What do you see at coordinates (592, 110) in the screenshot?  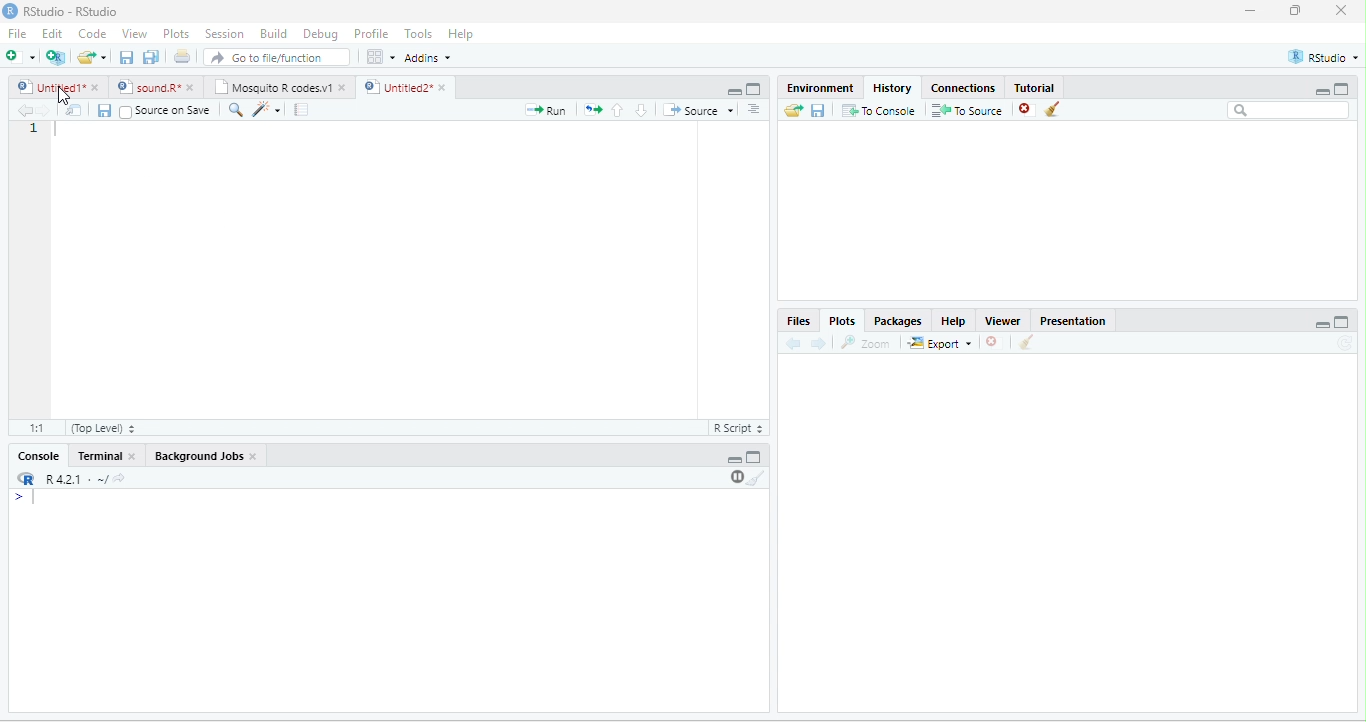 I see `rerun` at bounding box center [592, 110].